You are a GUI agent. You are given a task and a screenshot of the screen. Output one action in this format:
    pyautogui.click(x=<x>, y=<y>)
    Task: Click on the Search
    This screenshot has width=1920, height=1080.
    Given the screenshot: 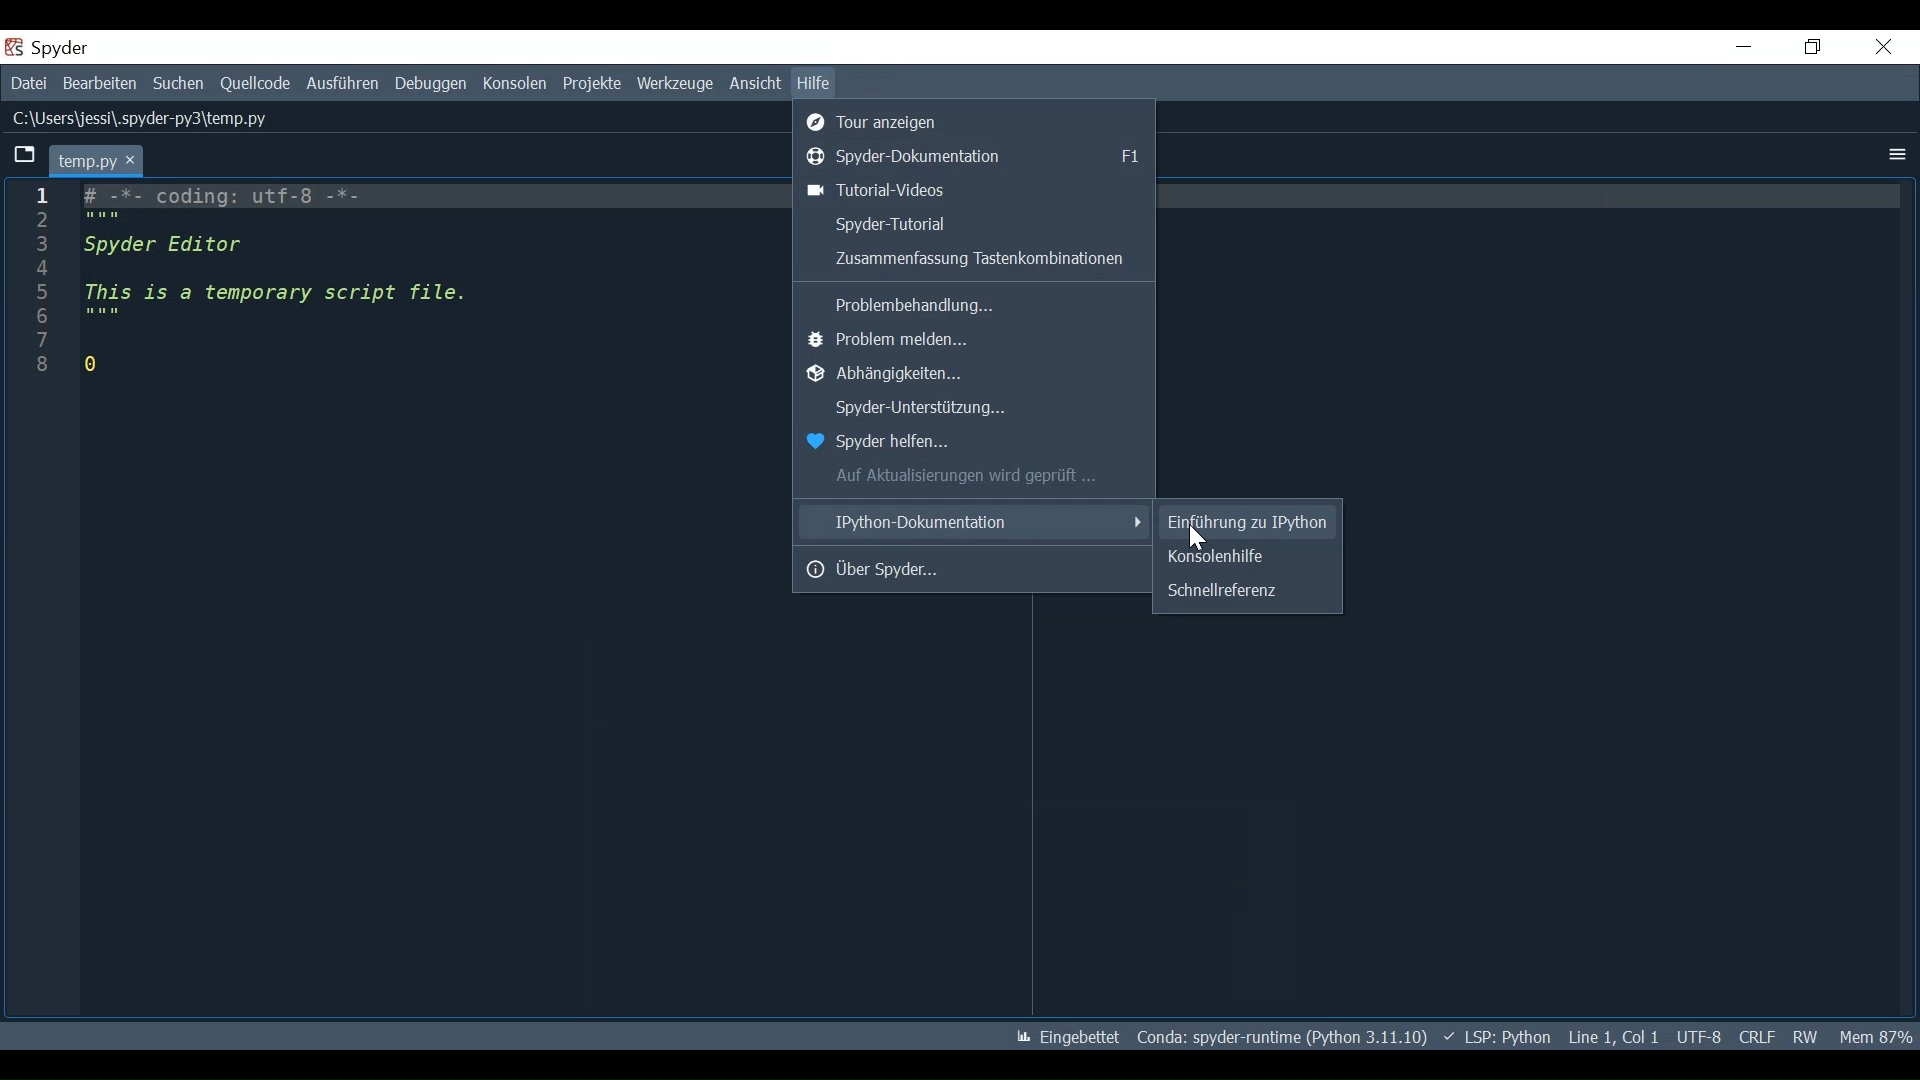 What is the action you would take?
    pyautogui.click(x=178, y=84)
    